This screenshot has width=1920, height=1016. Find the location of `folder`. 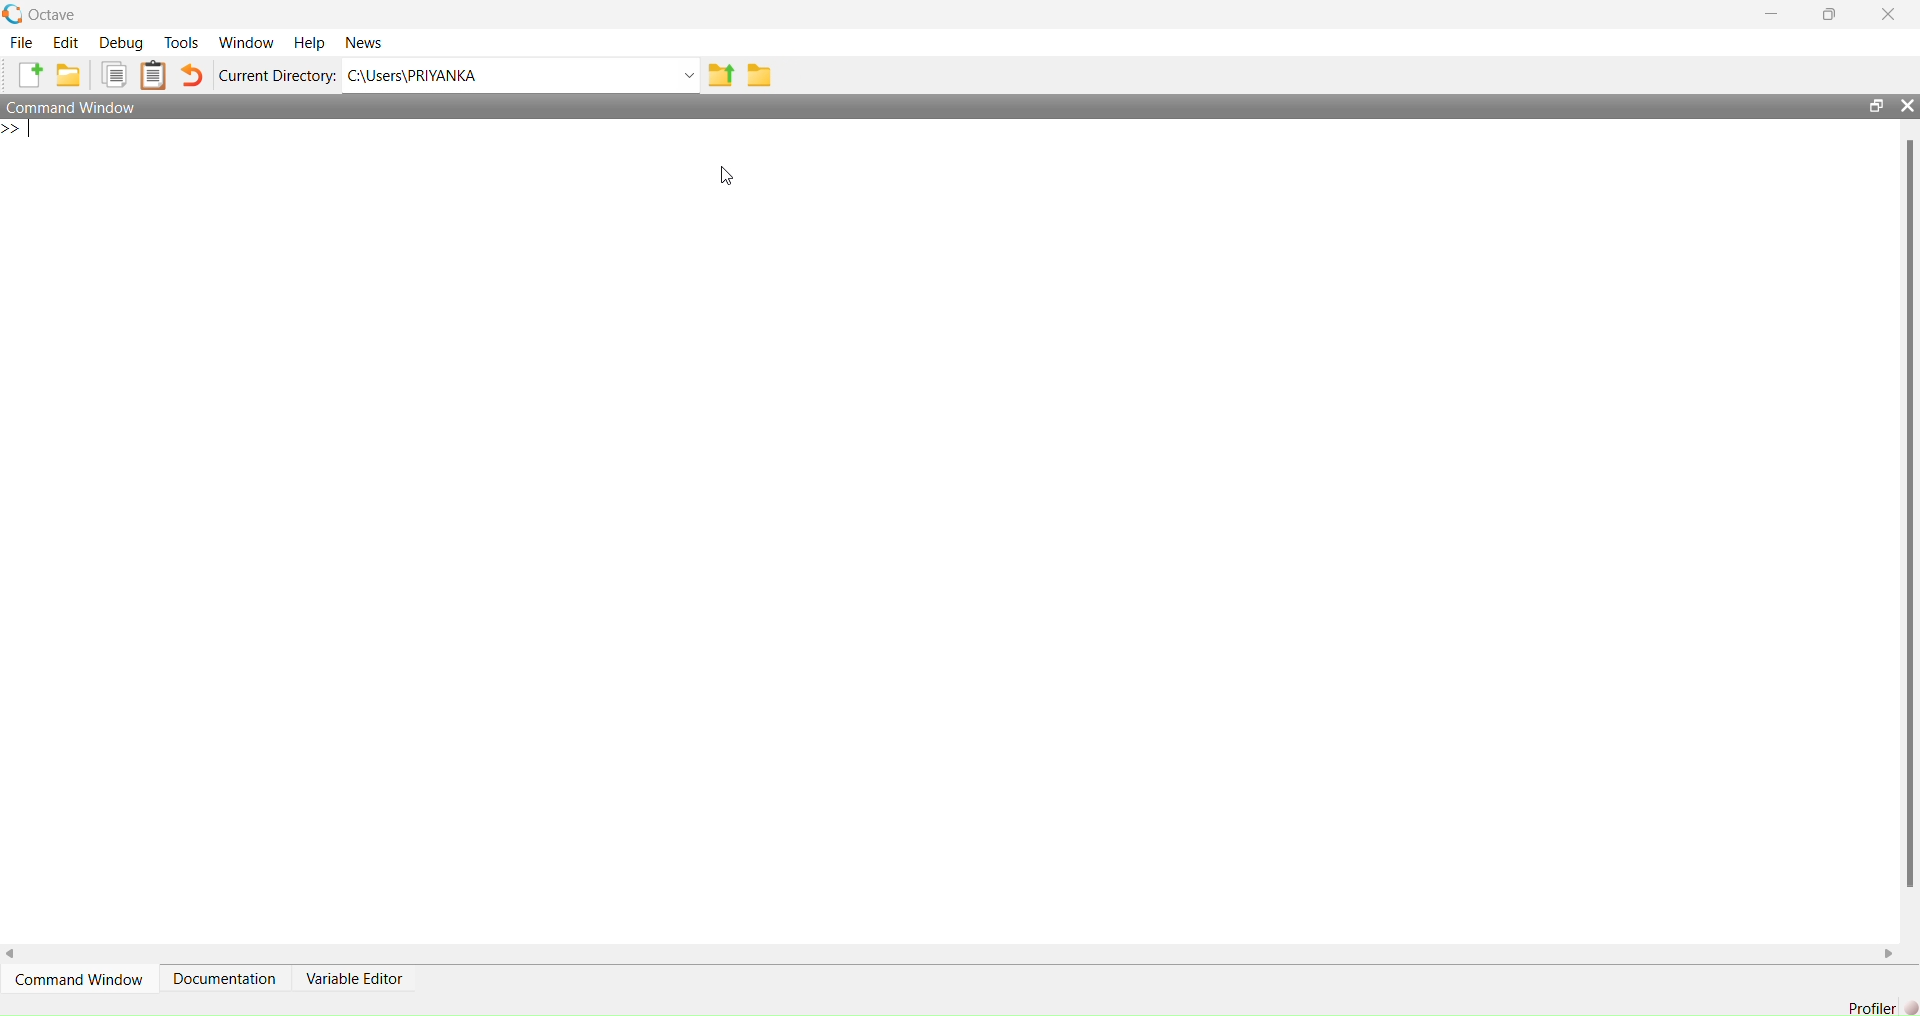

folder is located at coordinates (760, 74).